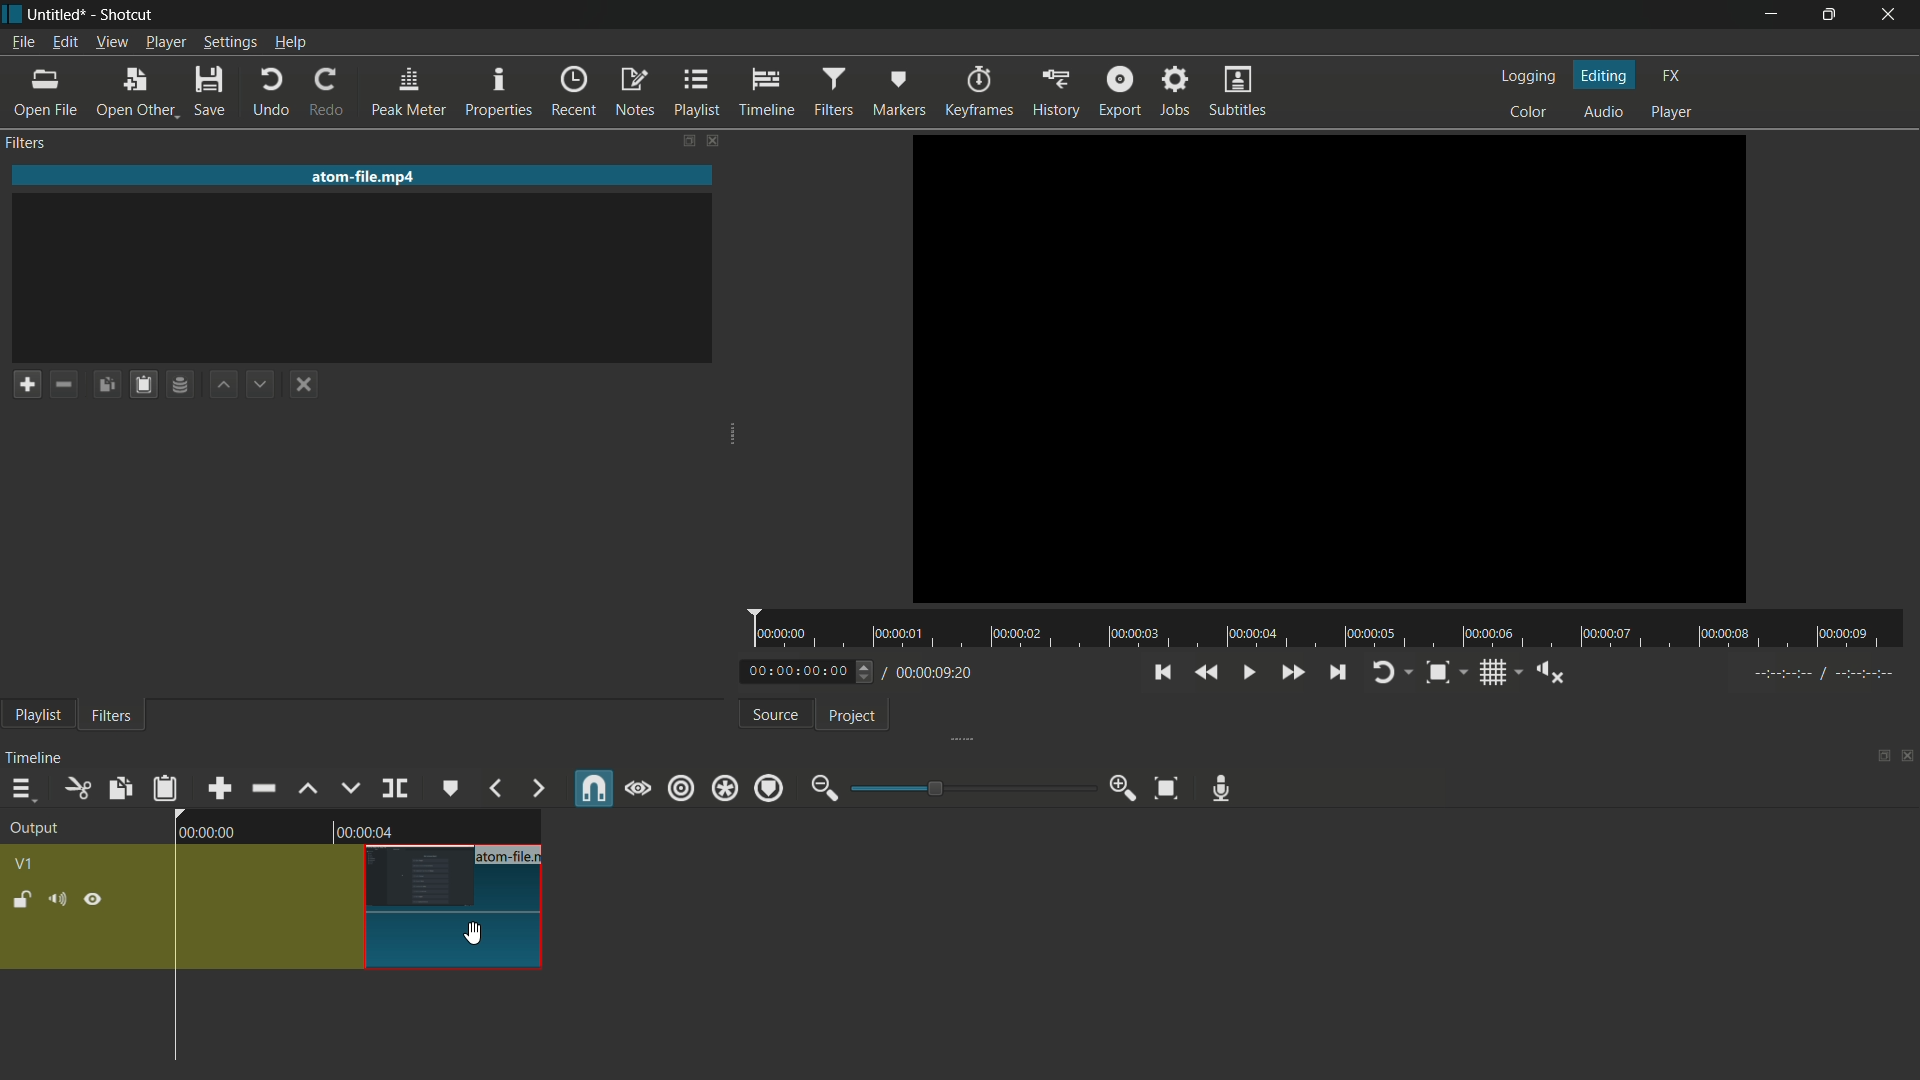 Image resolution: width=1920 pixels, height=1080 pixels. What do you see at coordinates (75, 789) in the screenshot?
I see `cut` at bounding box center [75, 789].